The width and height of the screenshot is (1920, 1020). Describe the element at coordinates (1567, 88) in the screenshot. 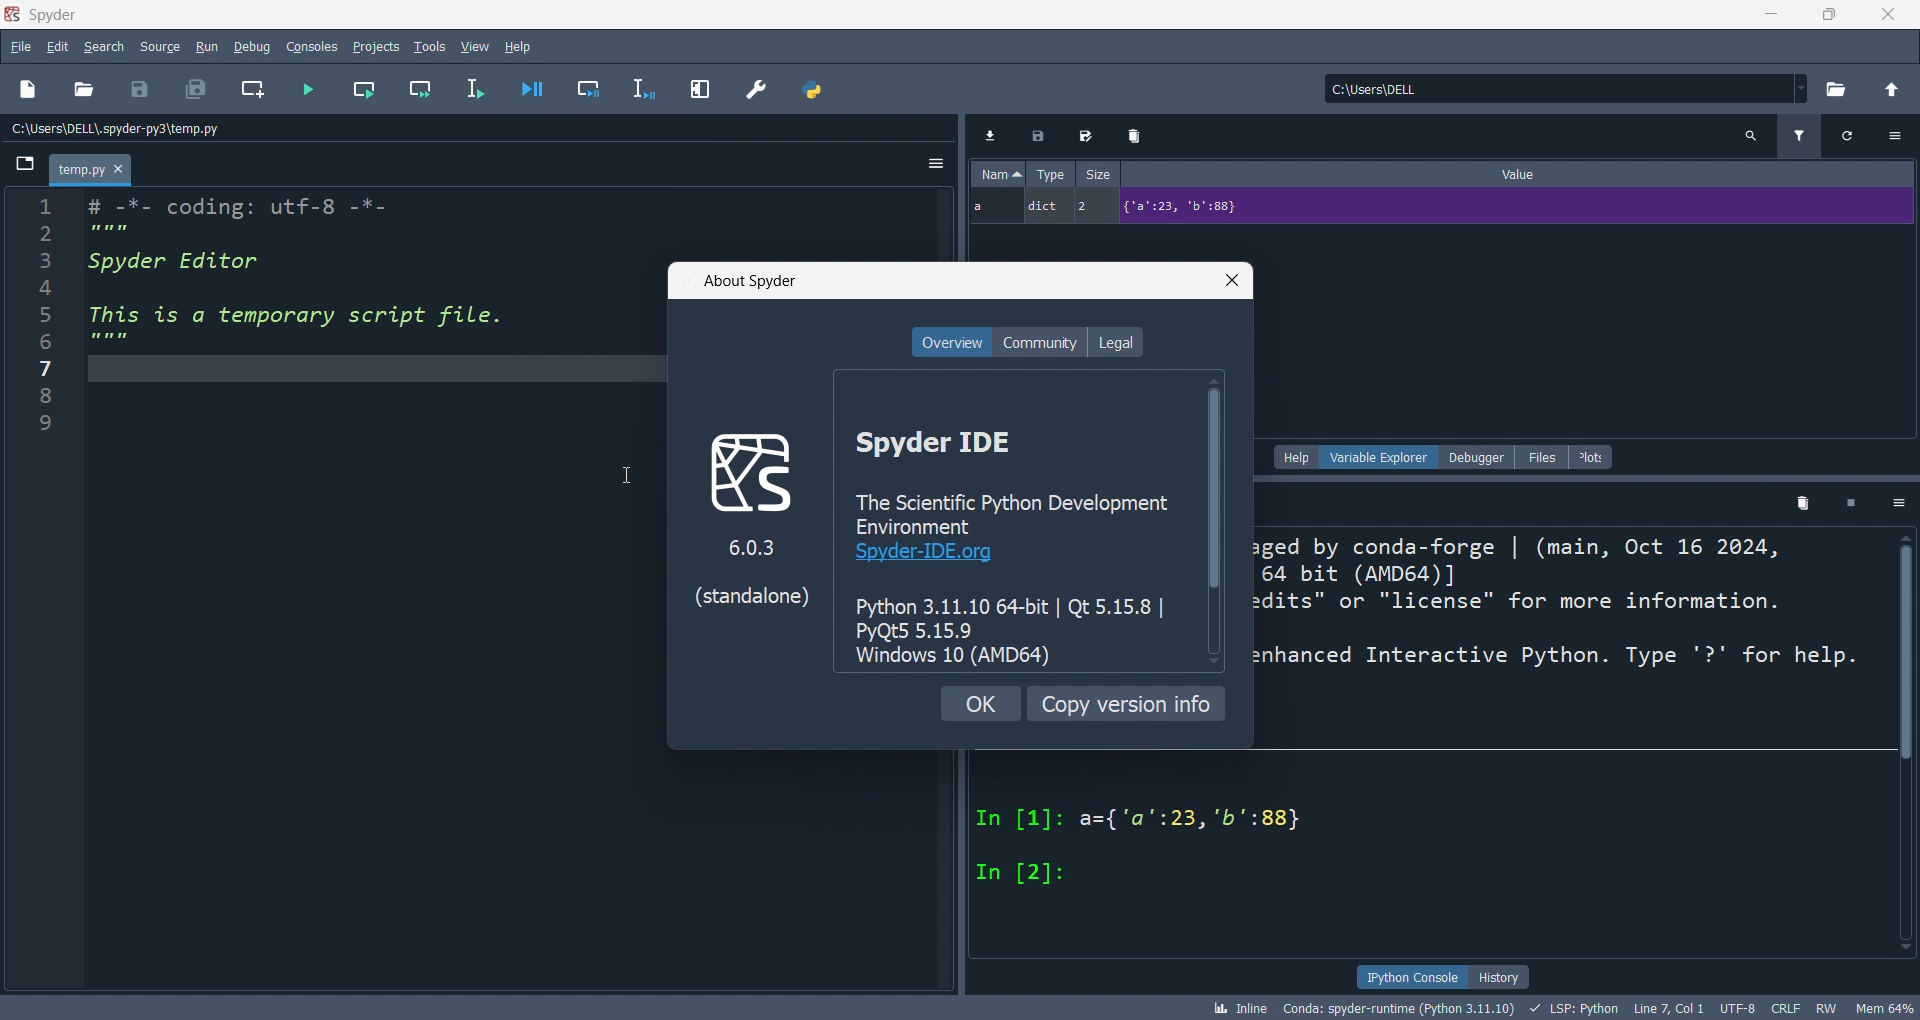

I see `current directory` at that location.